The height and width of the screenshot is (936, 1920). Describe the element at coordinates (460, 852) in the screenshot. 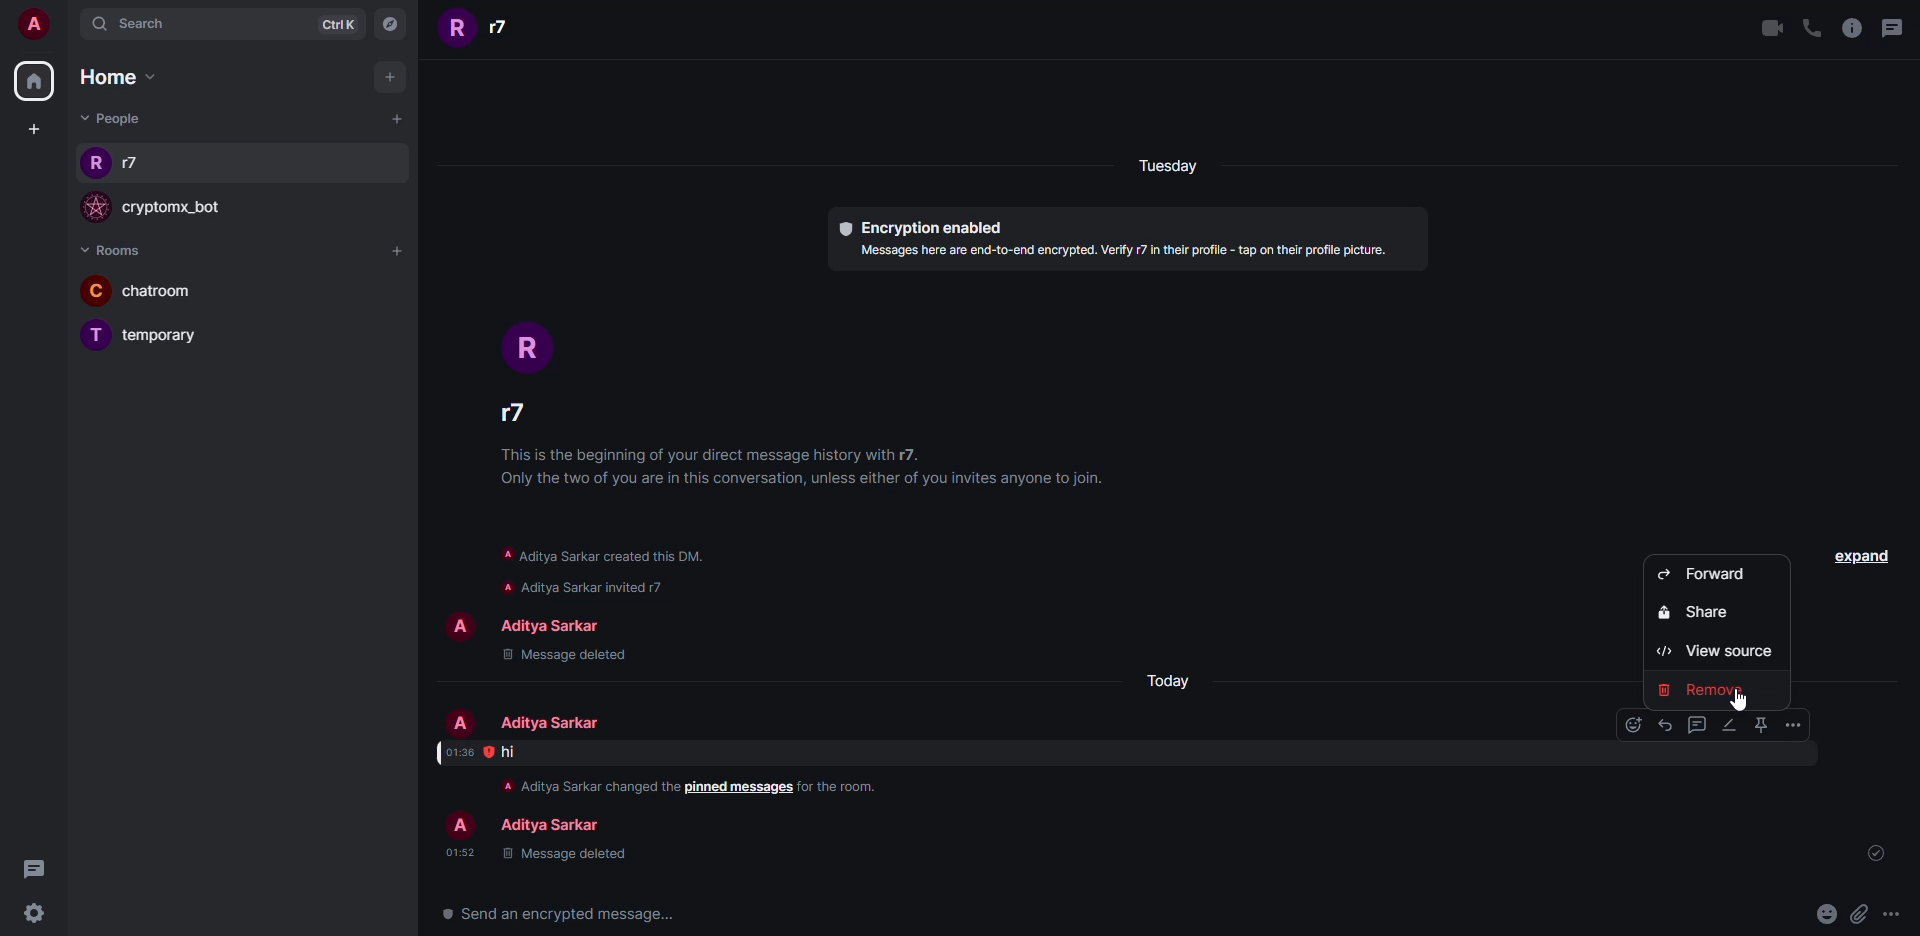

I see `time` at that location.